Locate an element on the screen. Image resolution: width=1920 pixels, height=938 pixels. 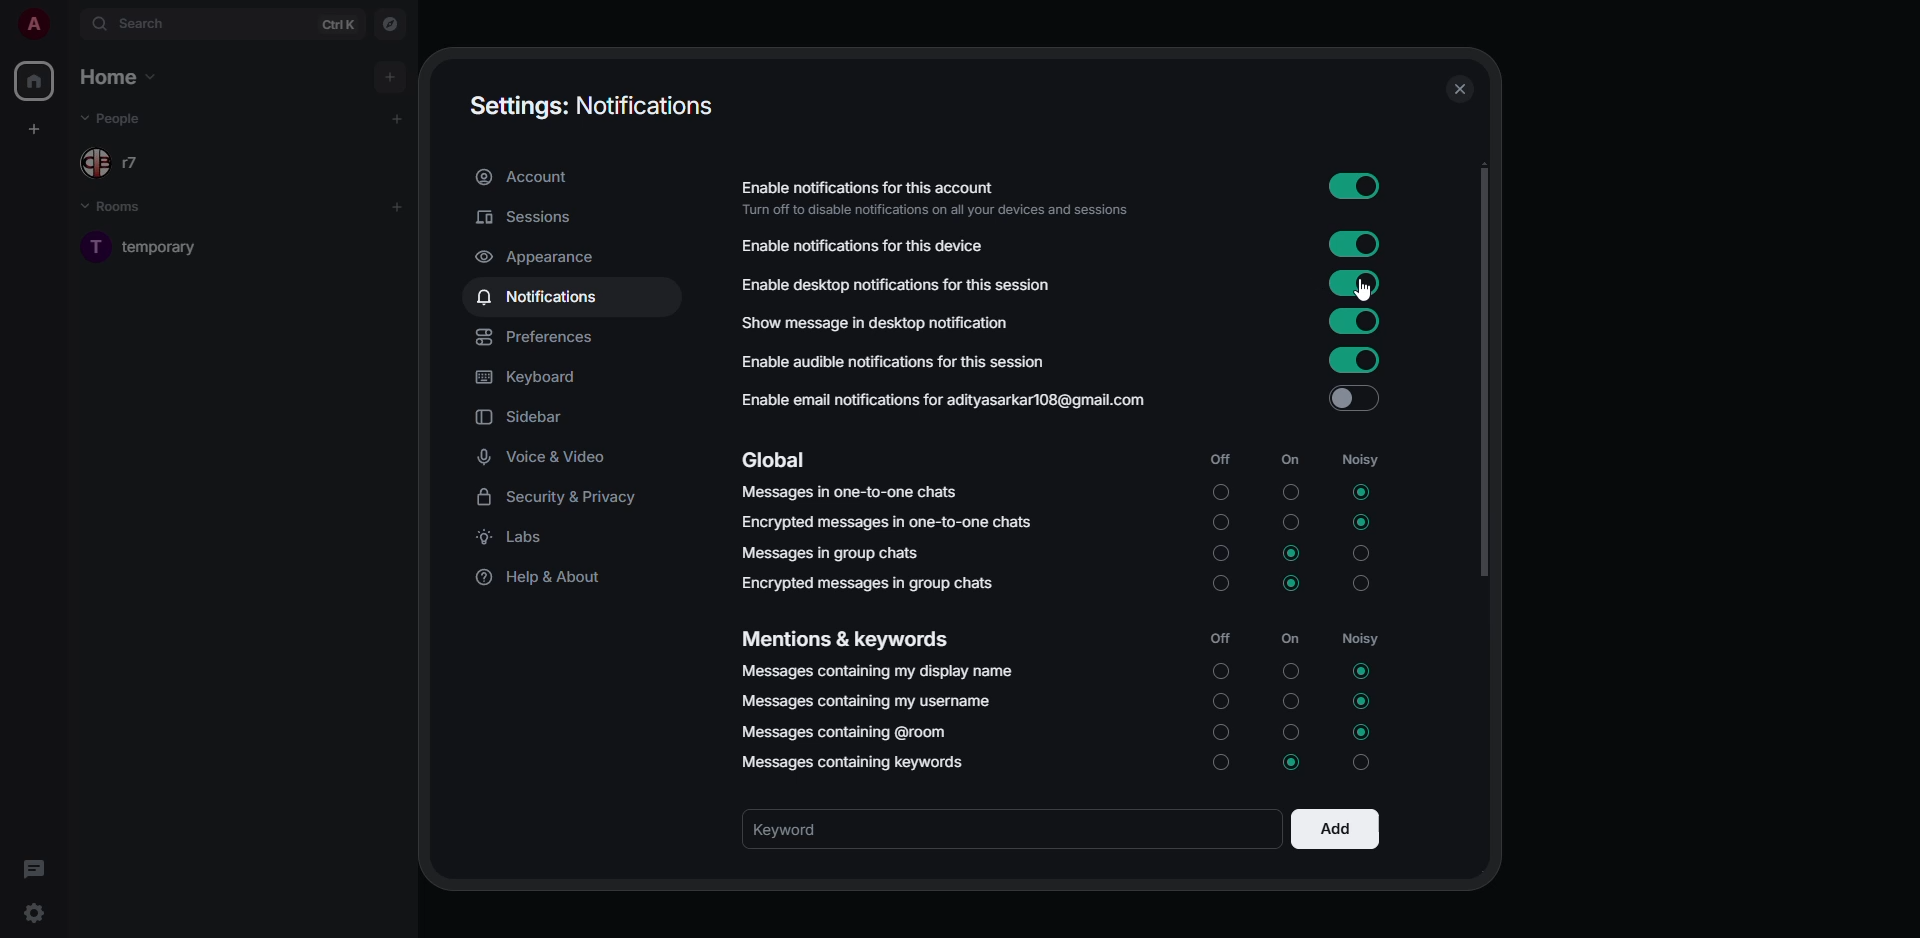
noisy is located at coordinates (1363, 639).